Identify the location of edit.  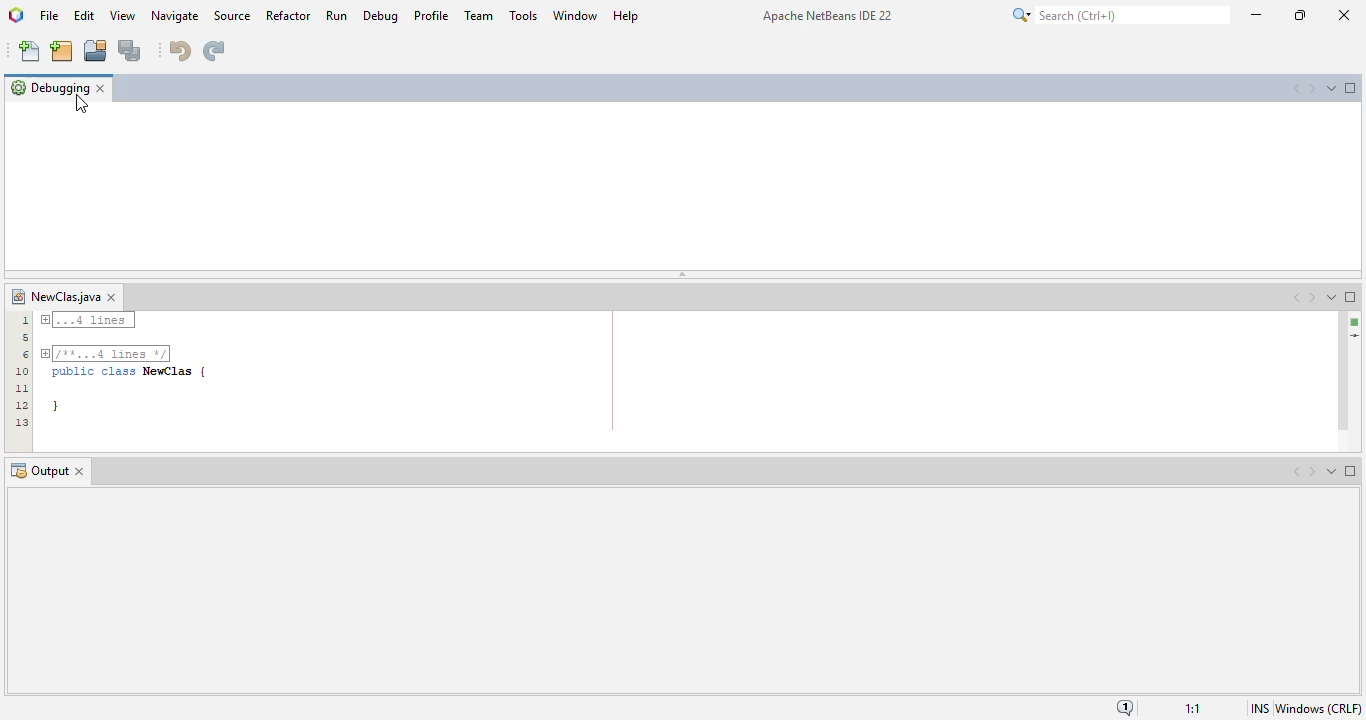
(83, 15).